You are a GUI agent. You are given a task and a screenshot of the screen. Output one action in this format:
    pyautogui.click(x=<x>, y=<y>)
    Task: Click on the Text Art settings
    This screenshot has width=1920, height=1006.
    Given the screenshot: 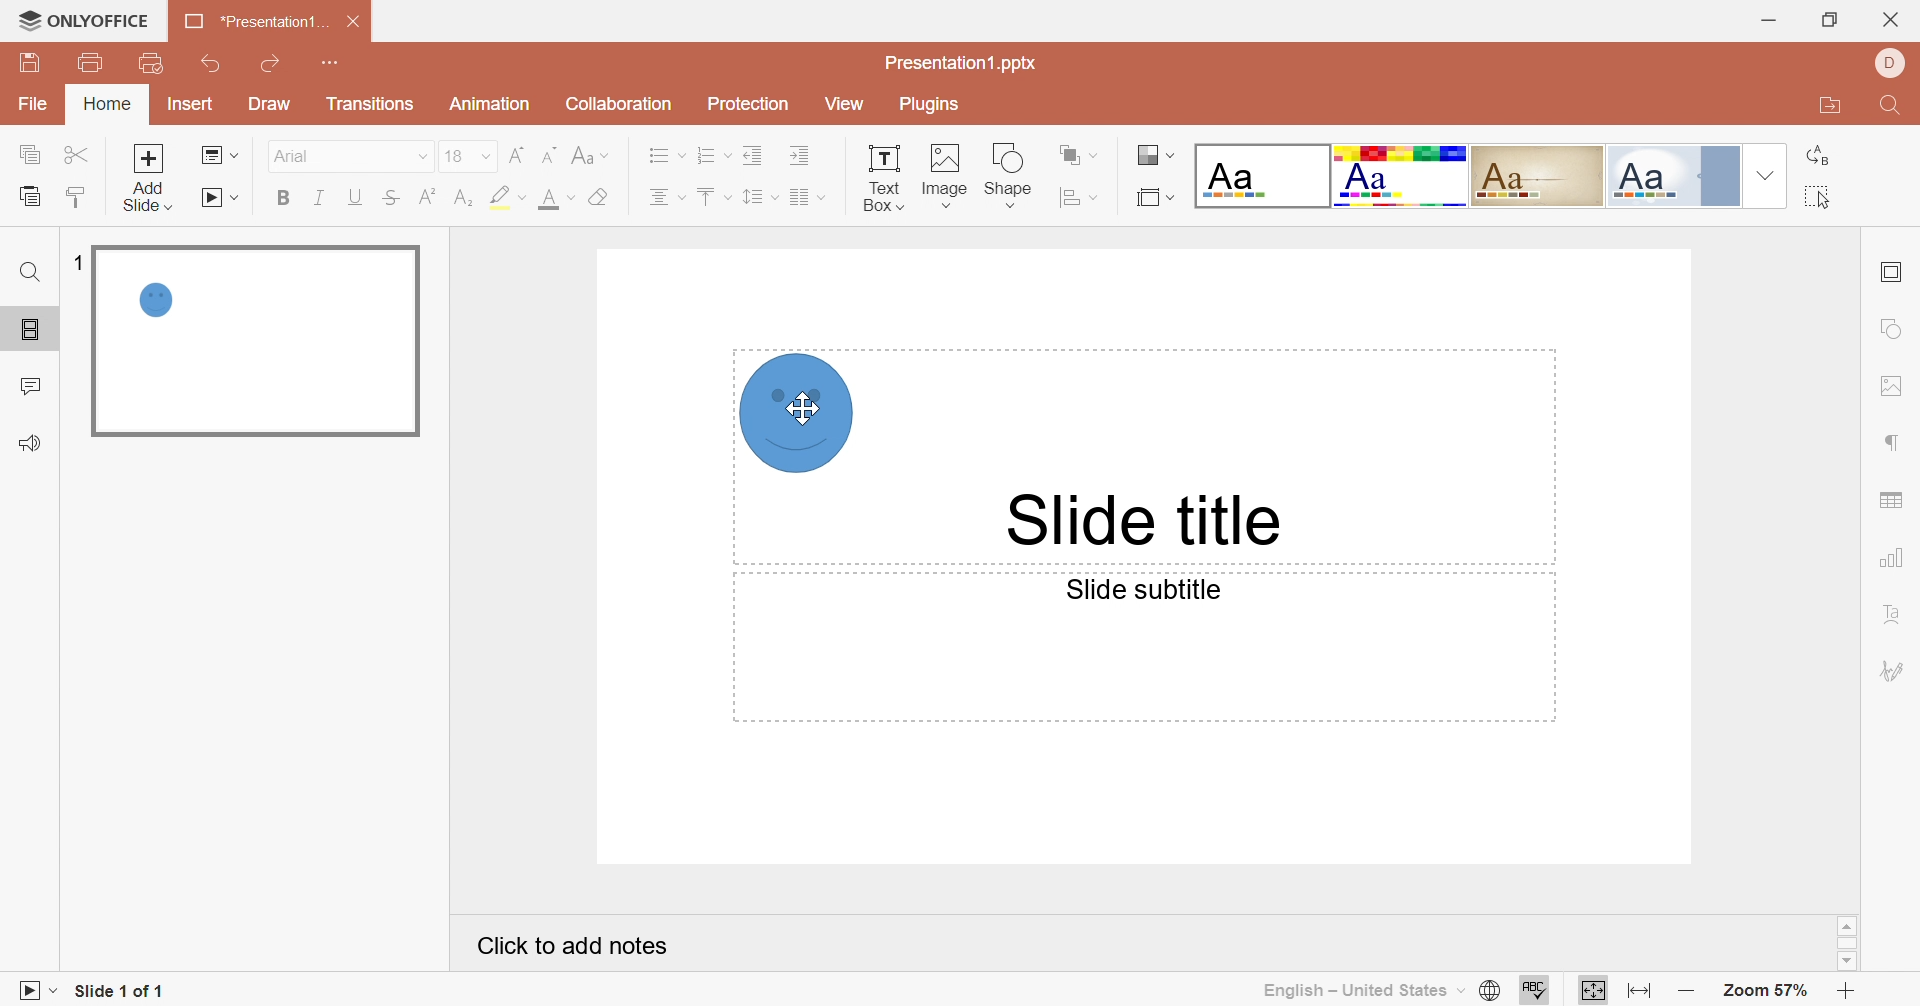 What is the action you would take?
    pyautogui.click(x=1893, y=614)
    